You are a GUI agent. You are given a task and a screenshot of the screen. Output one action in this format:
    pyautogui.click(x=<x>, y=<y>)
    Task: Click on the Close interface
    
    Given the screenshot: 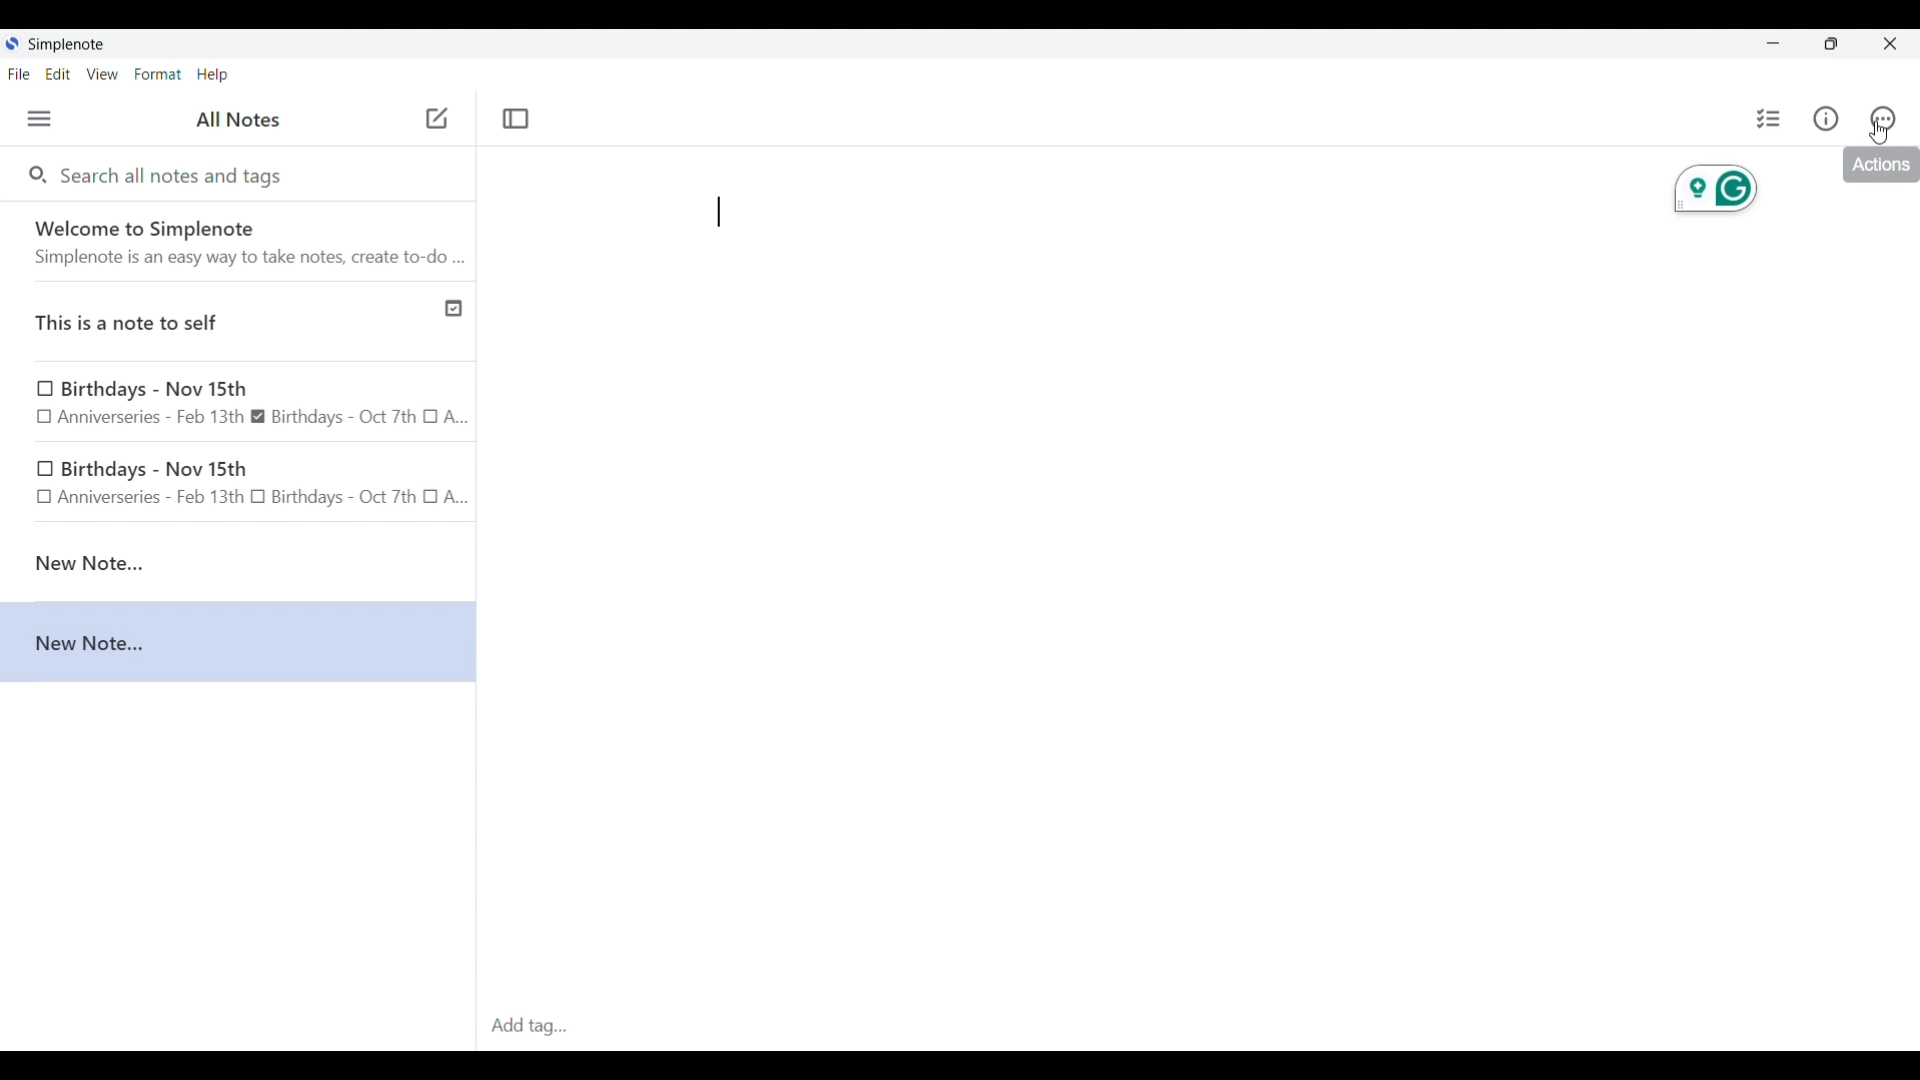 What is the action you would take?
    pyautogui.click(x=1890, y=43)
    